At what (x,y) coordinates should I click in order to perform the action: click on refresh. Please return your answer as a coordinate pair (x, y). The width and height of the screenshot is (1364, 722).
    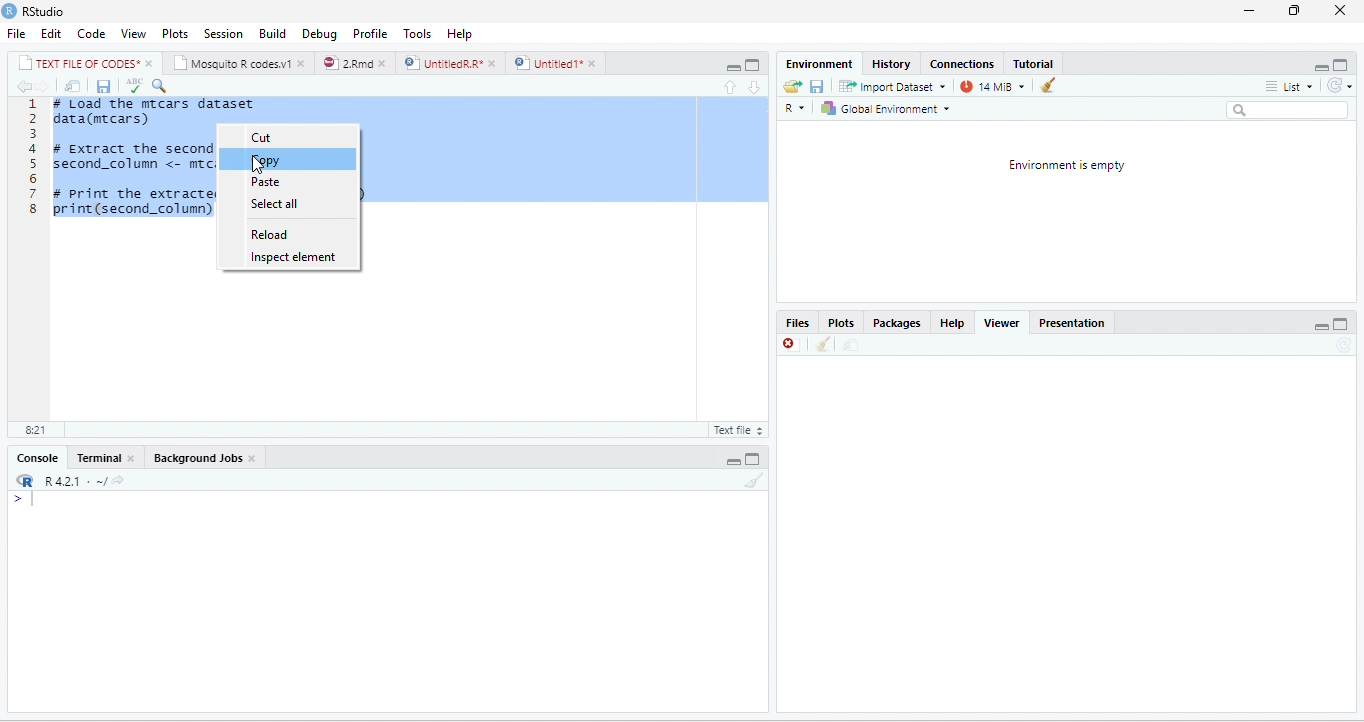
    Looking at the image, I should click on (1343, 86).